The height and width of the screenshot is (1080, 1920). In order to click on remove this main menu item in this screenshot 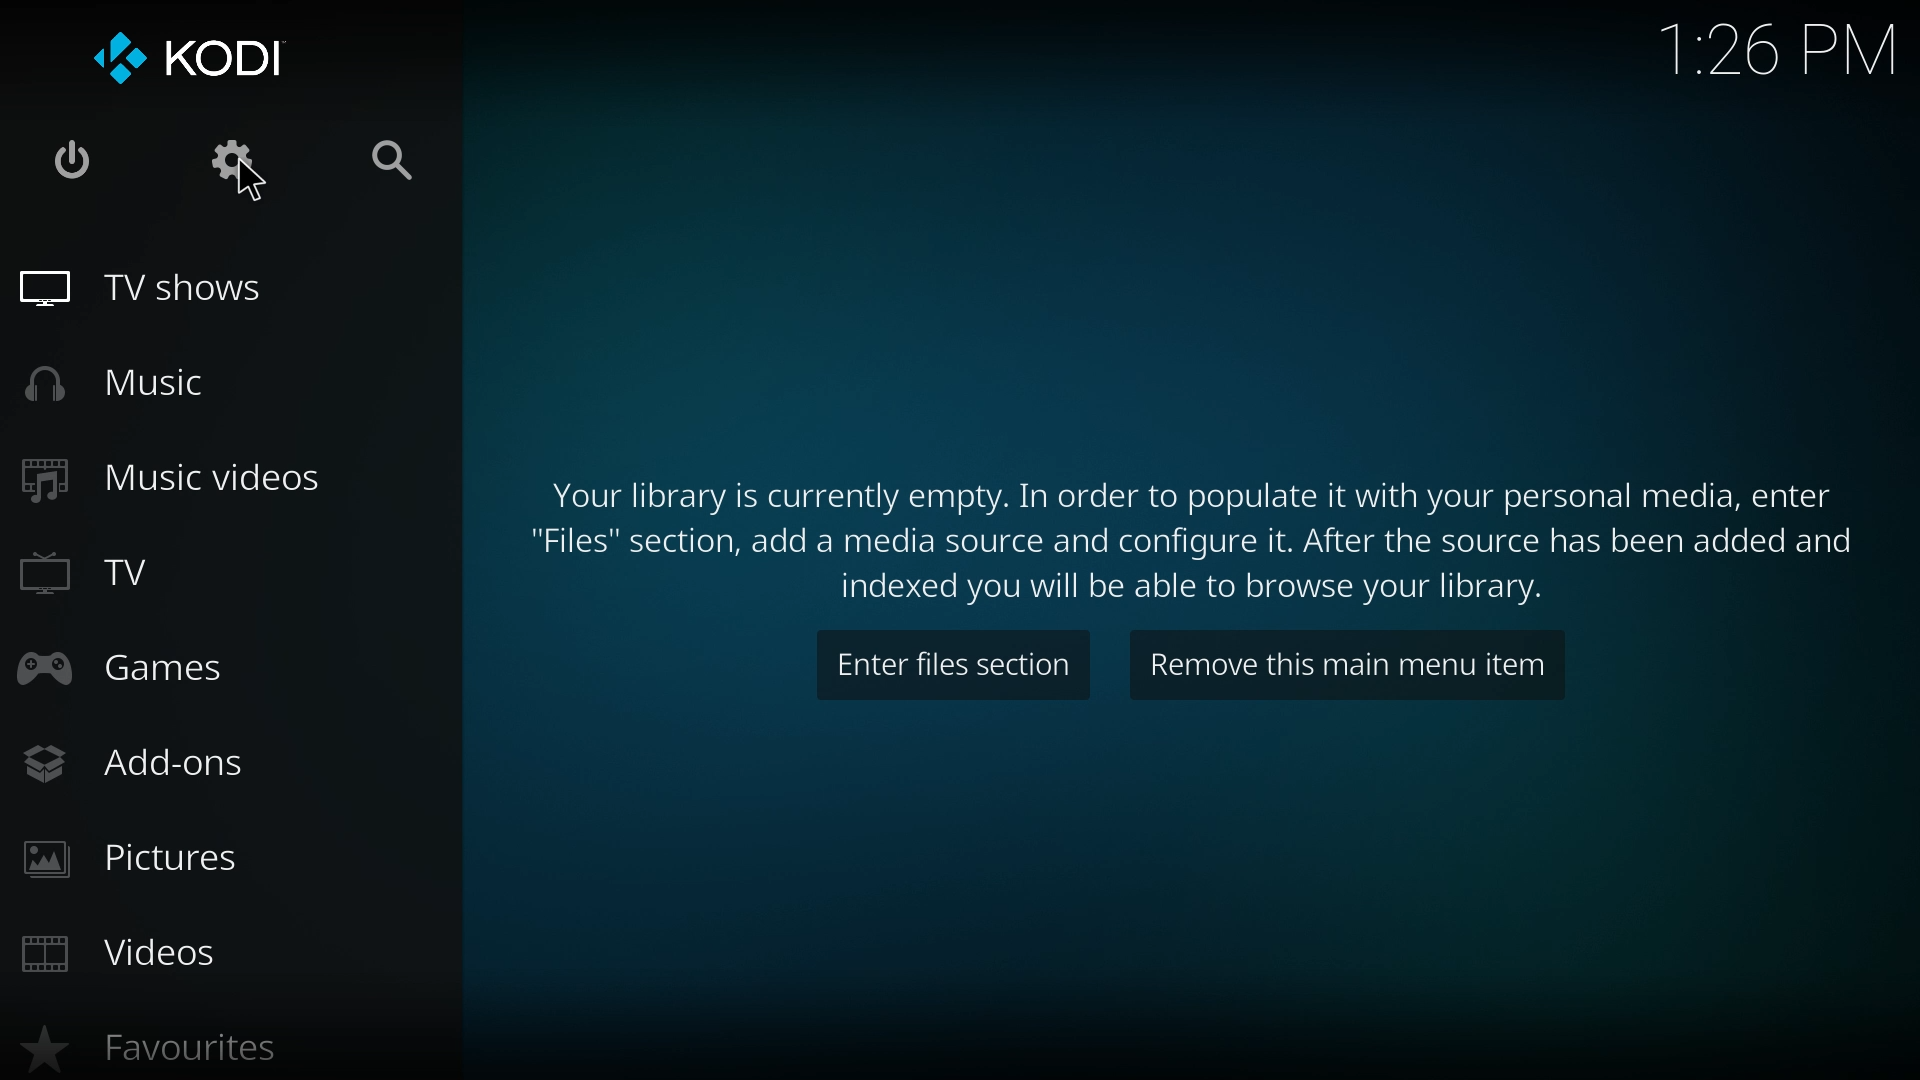, I will do `click(1350, 667)`.